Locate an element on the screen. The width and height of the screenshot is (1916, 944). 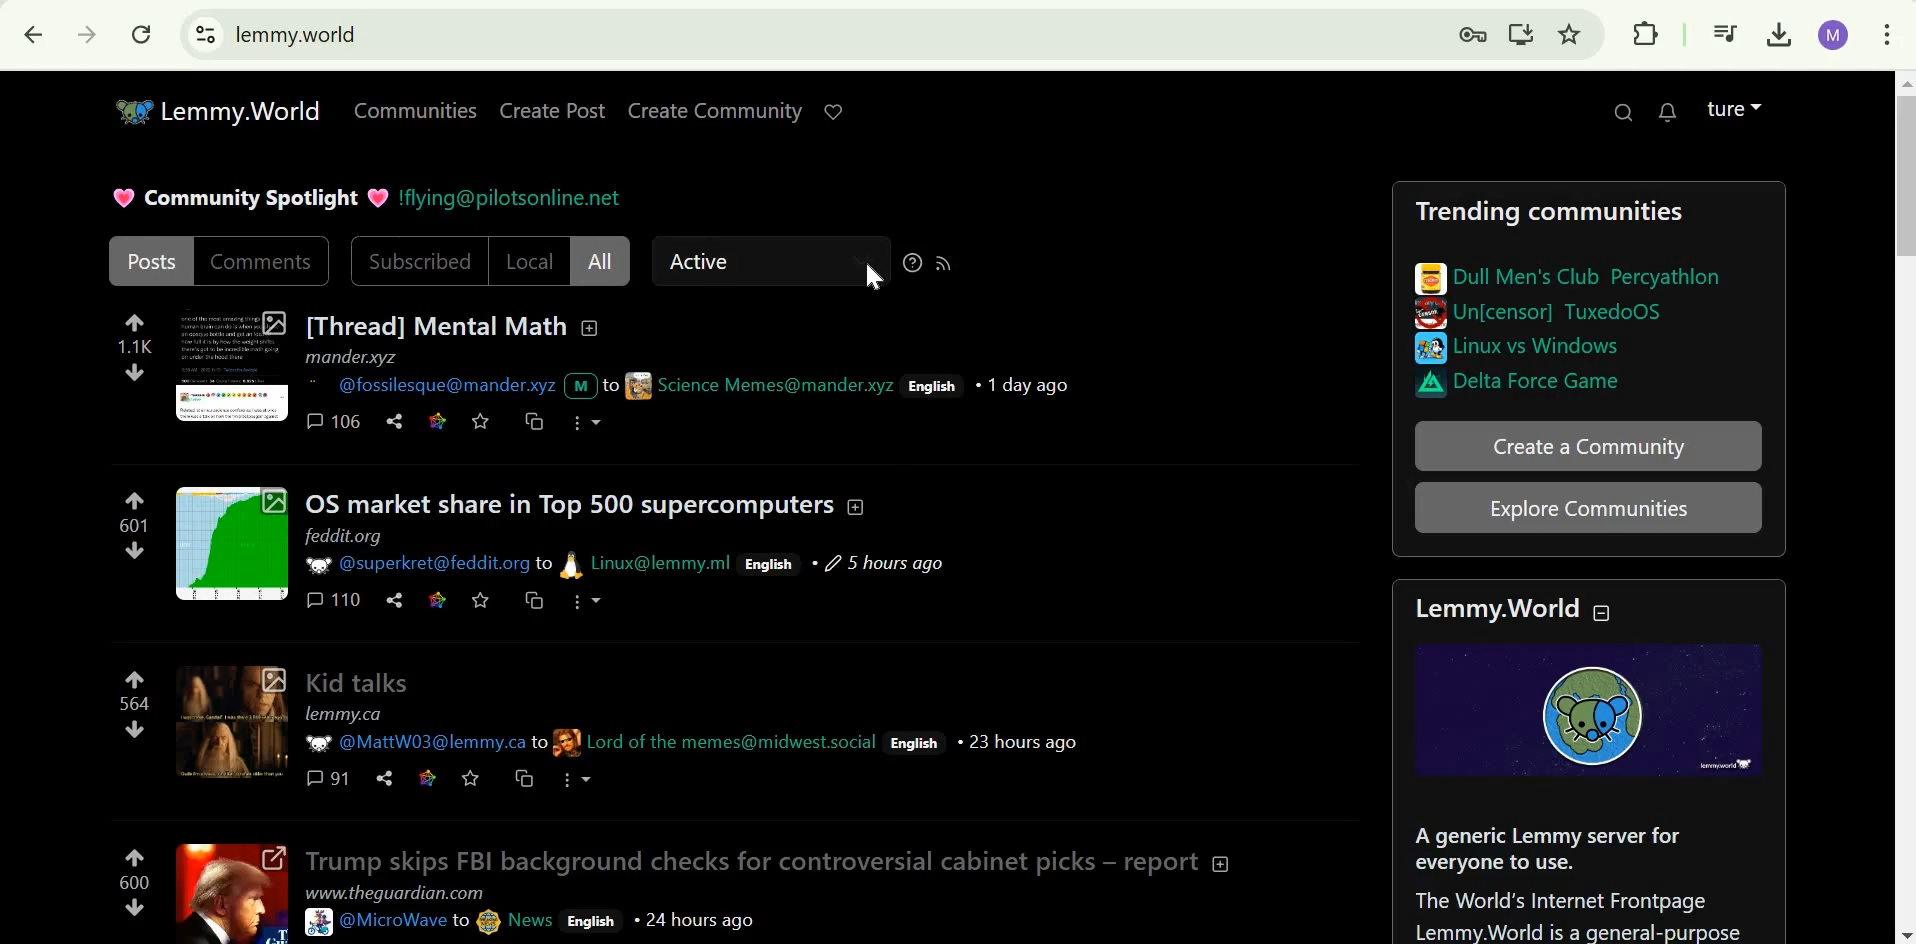
24 hours ago is located at coordinates (694, 917).